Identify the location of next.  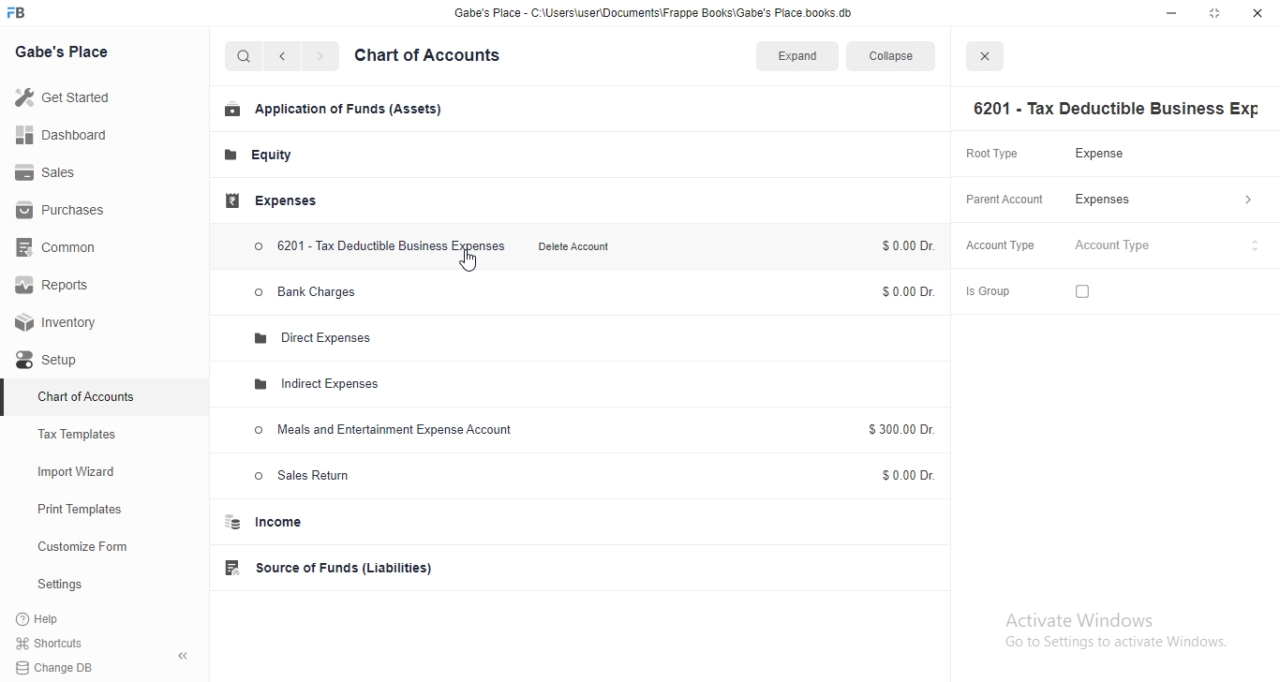
(327, 58).